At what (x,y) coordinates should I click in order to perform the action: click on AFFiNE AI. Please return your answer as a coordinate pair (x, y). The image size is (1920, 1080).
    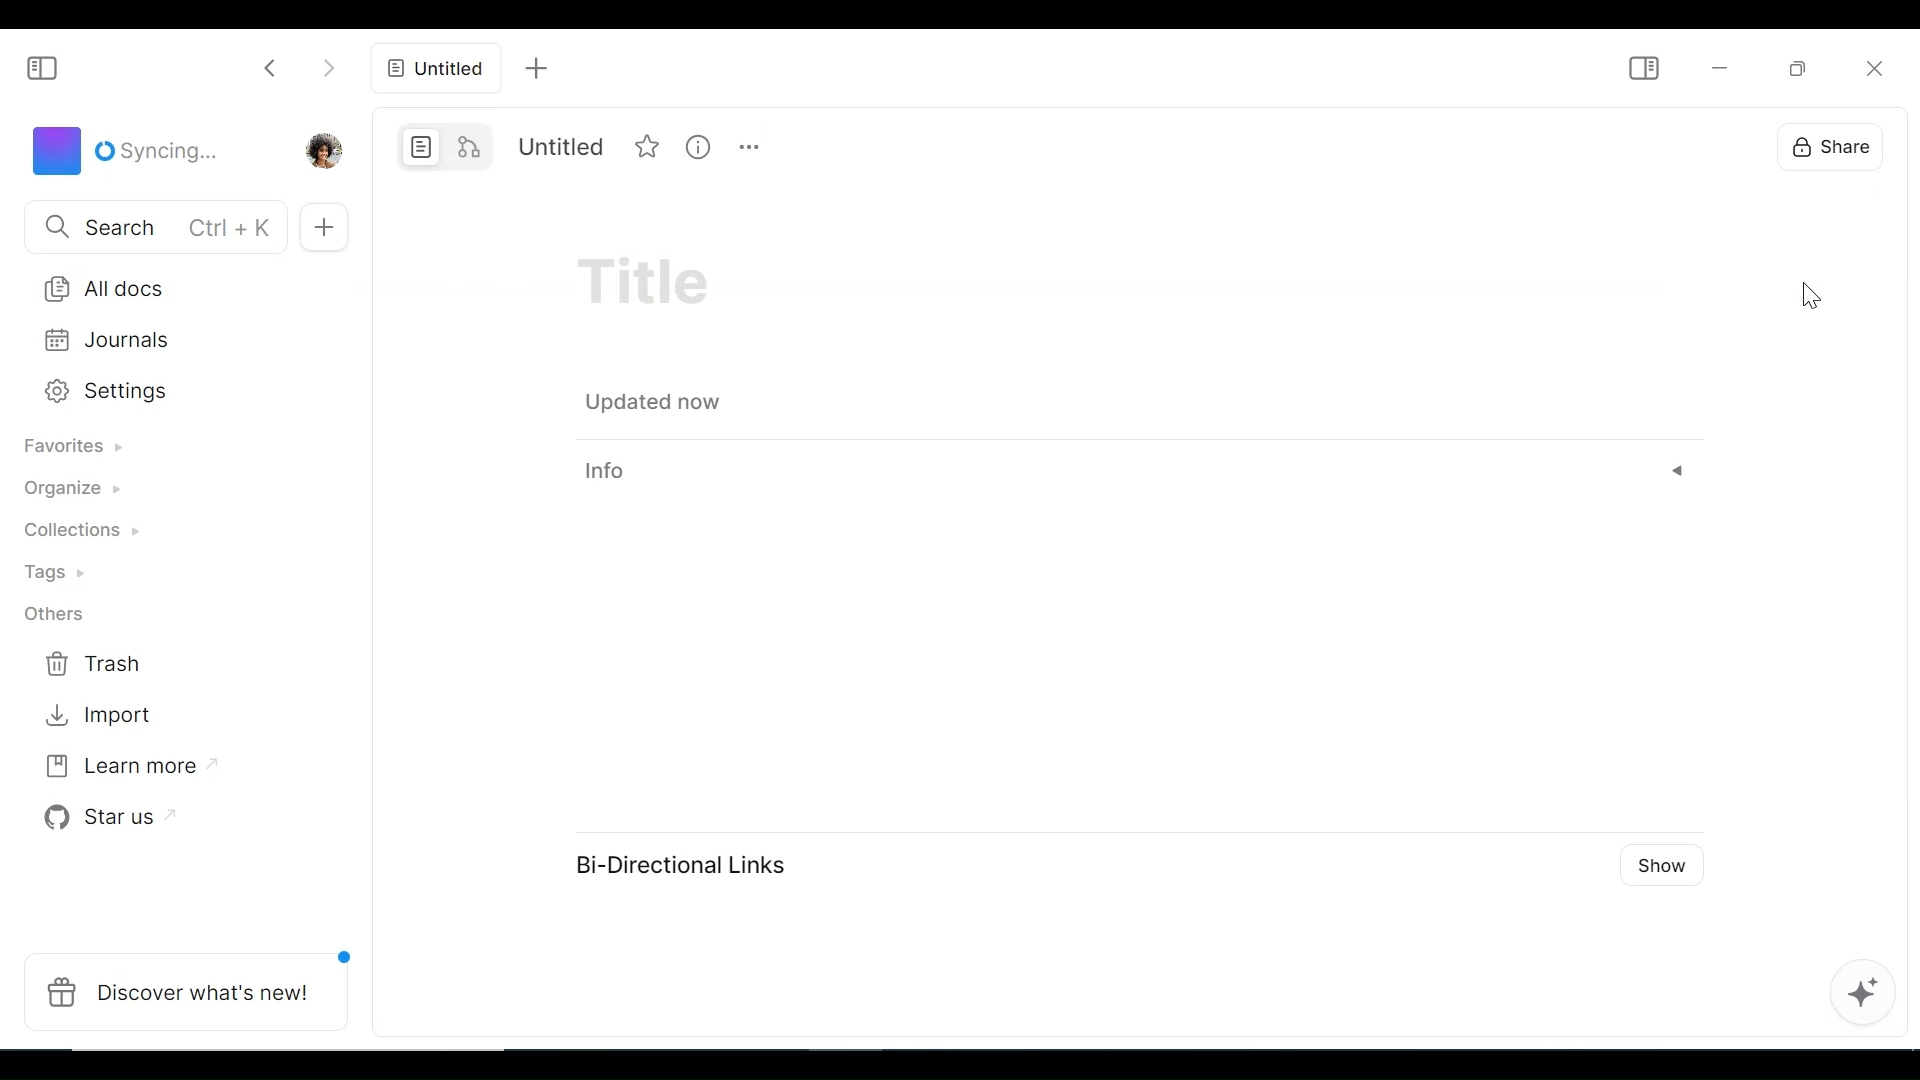
    Looking at the image, I should click on (1869, 993).